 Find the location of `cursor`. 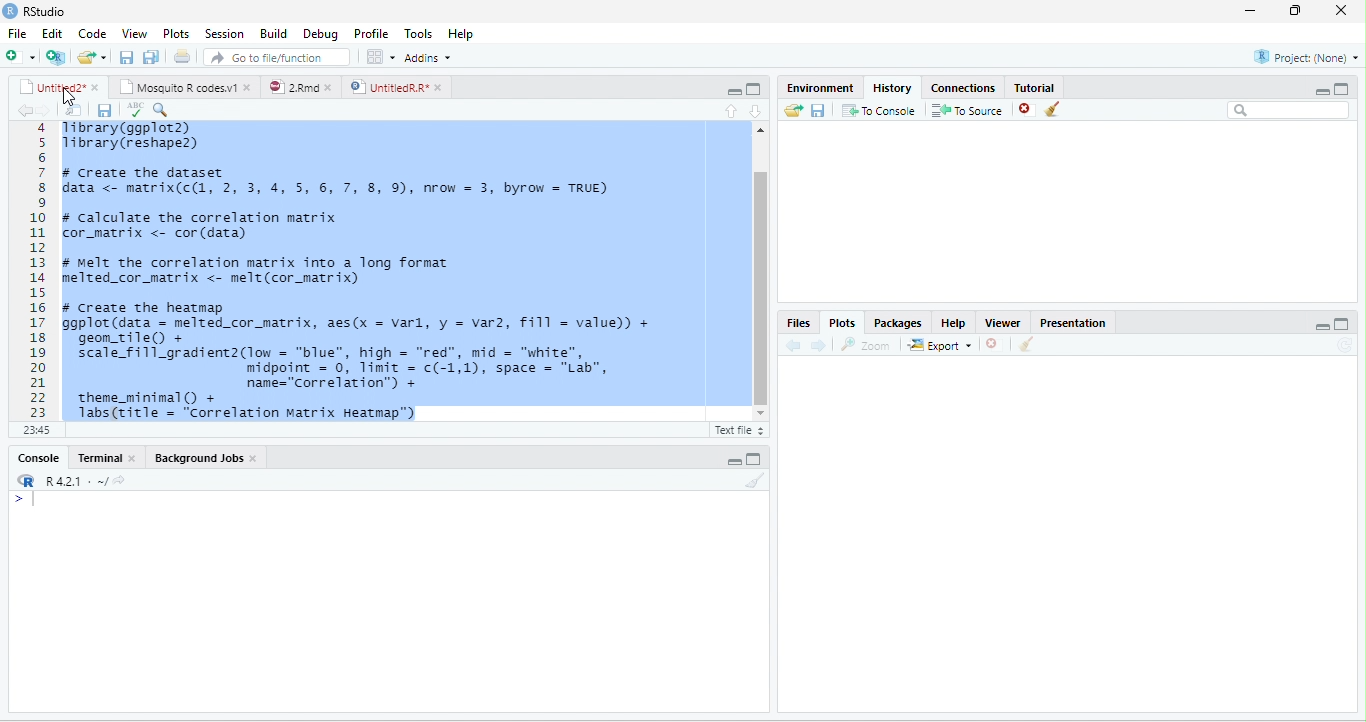

cursor is located at coordinates (78, 98).